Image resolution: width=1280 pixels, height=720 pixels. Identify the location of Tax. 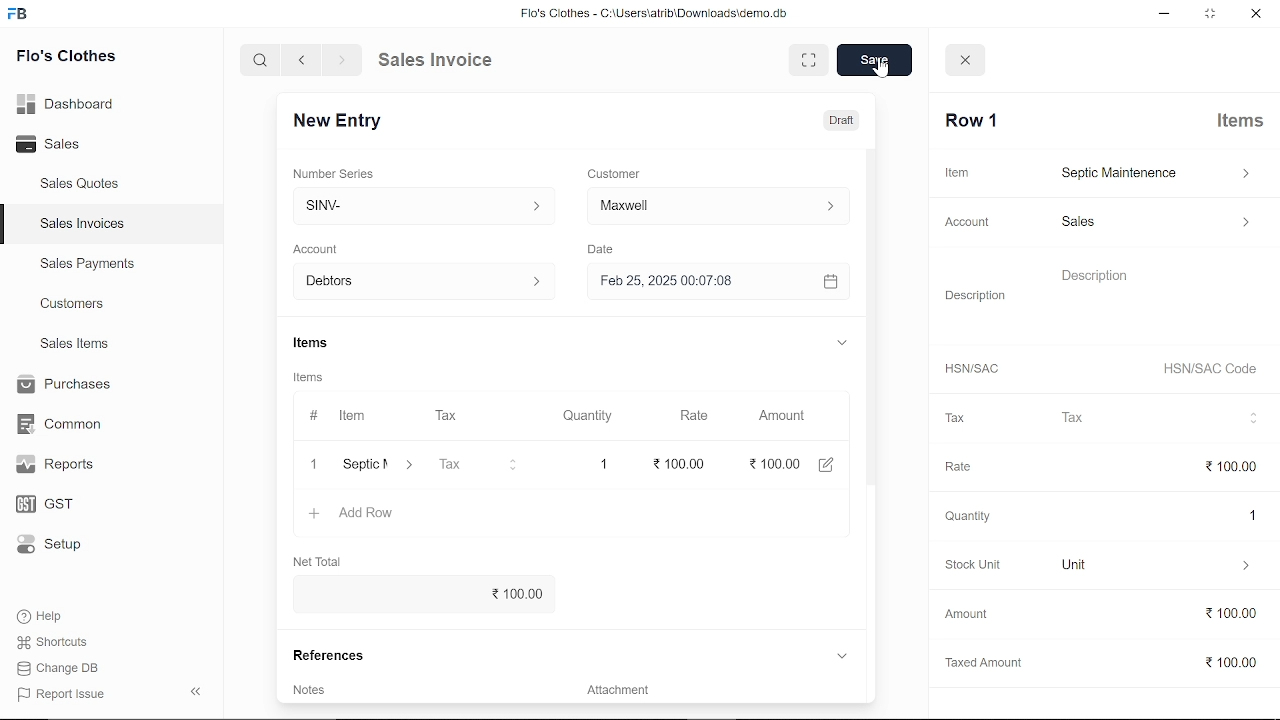
(1161, 418).